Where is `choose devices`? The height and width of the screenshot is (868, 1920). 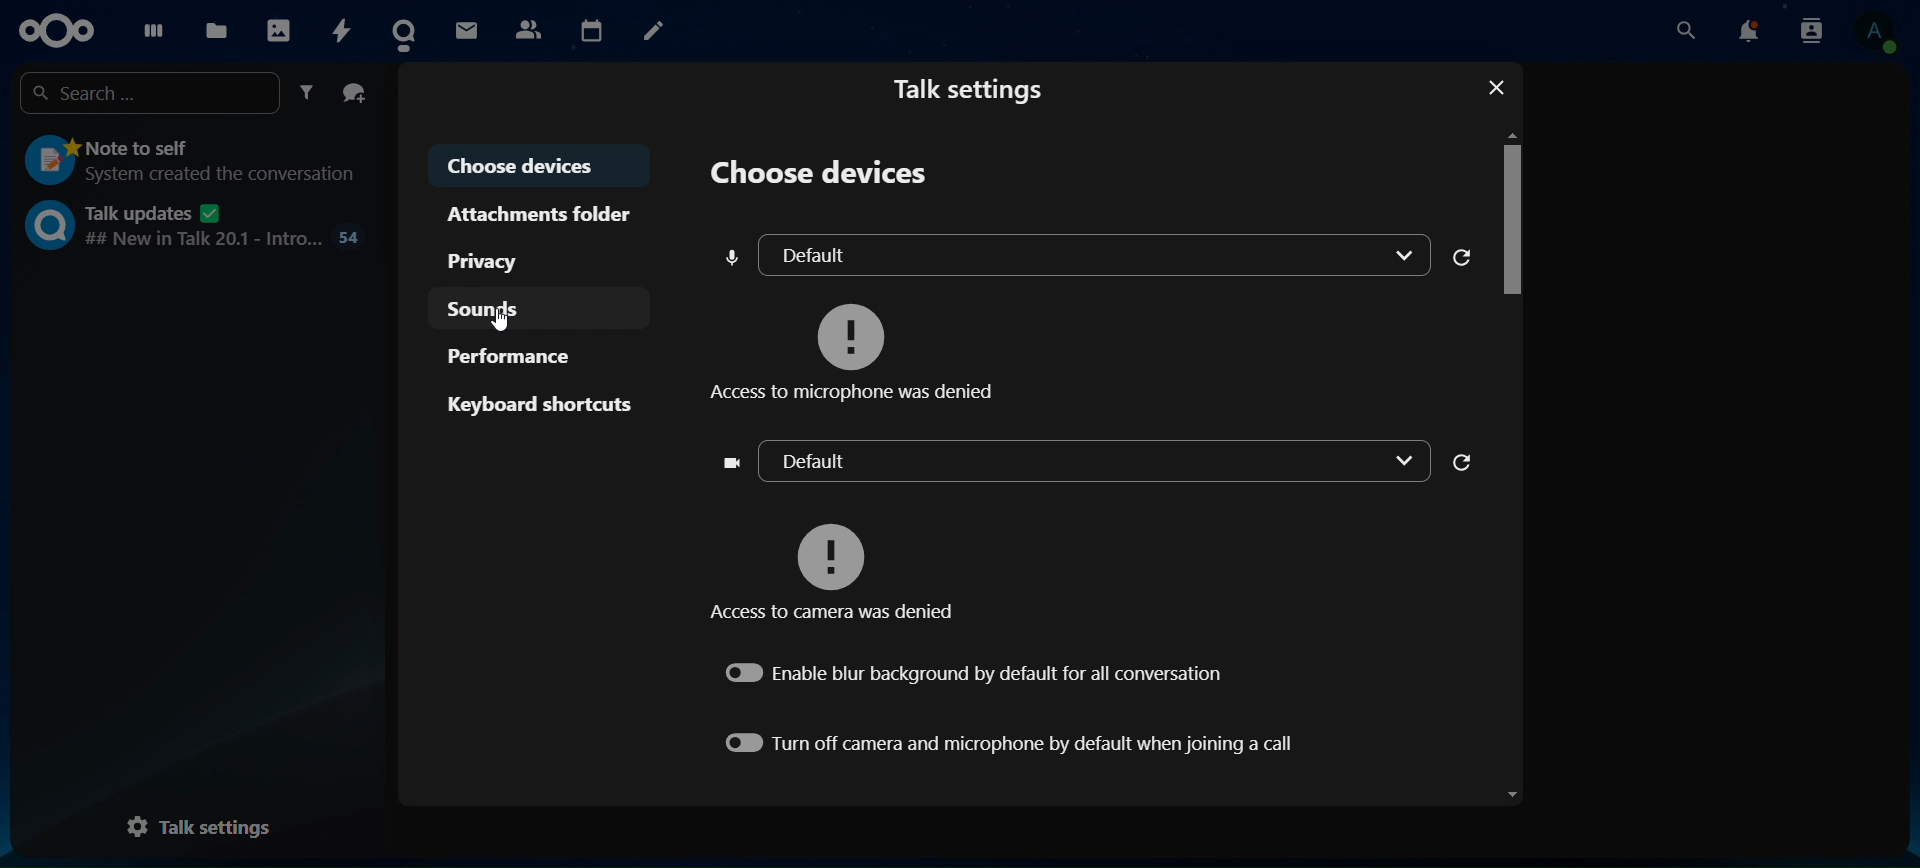 choose devices is located at coordinates (820, 172).